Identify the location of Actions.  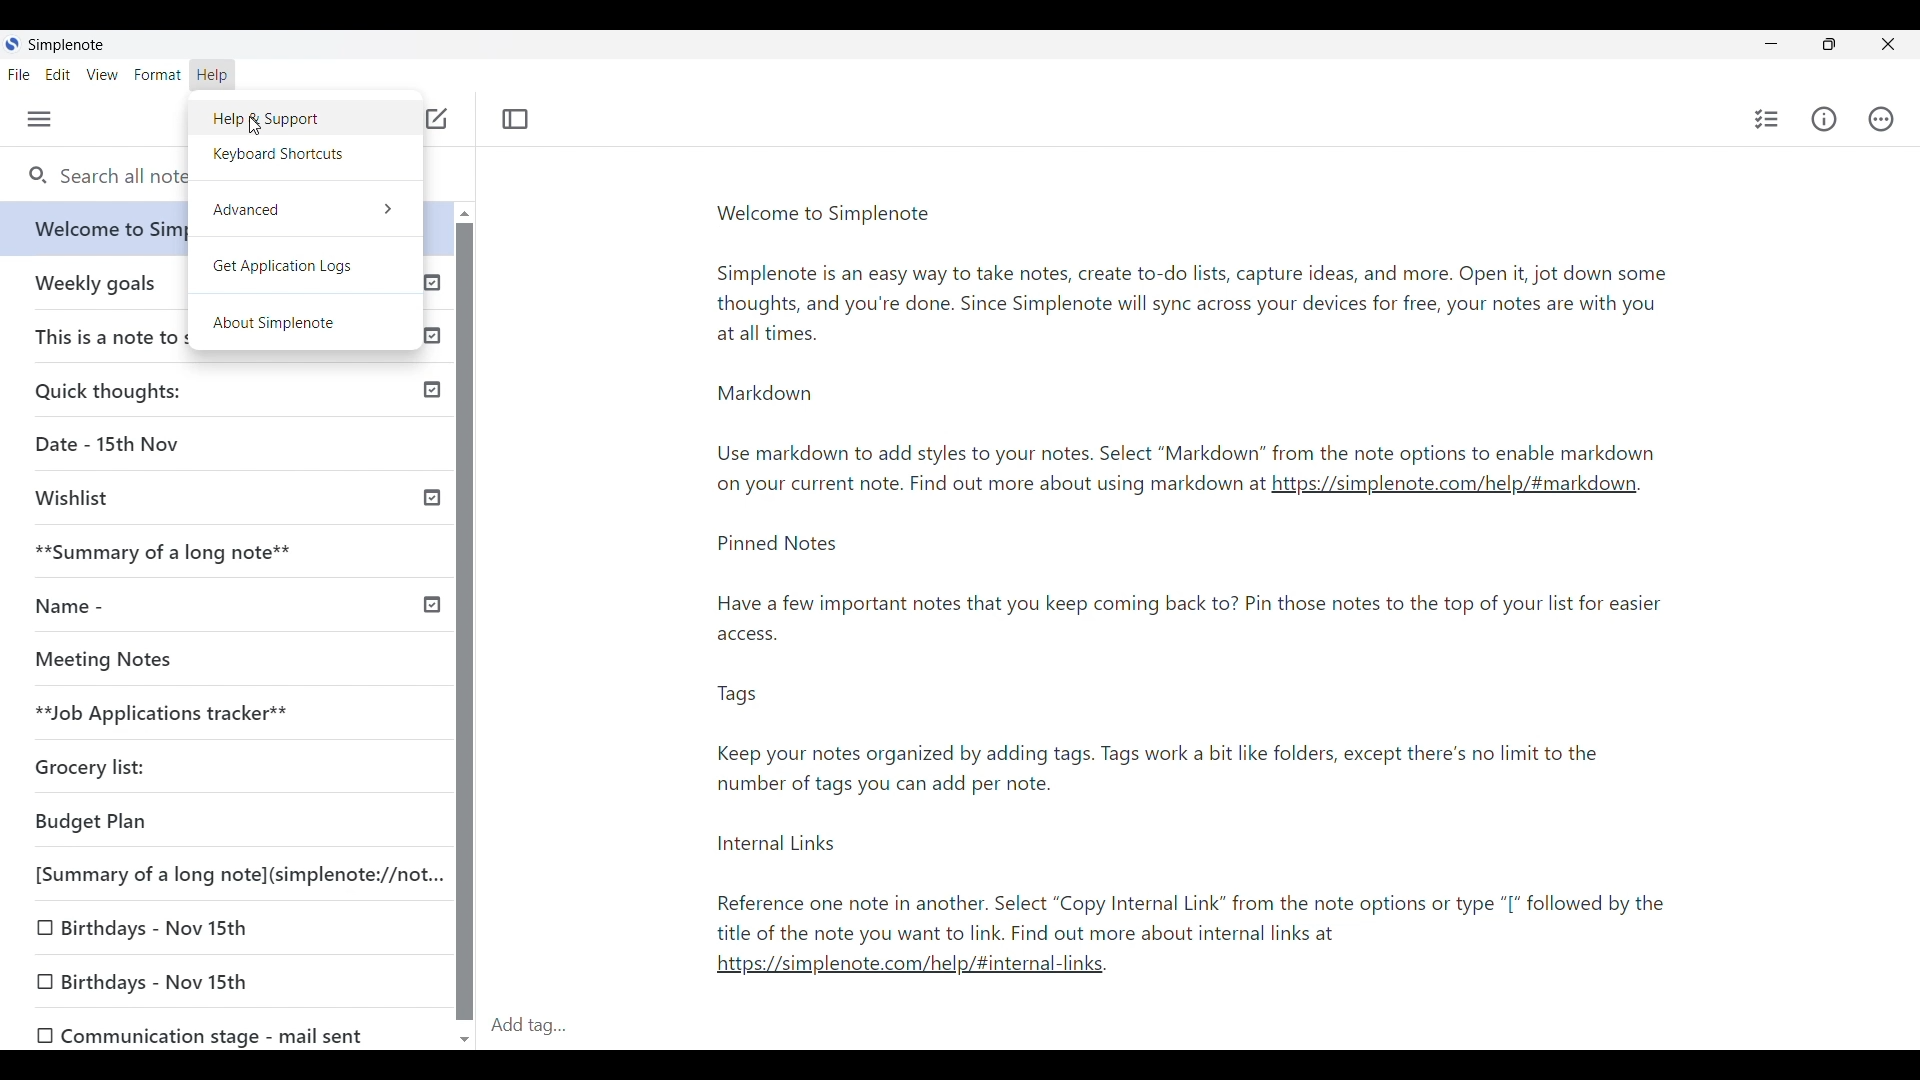
(1882, 119).